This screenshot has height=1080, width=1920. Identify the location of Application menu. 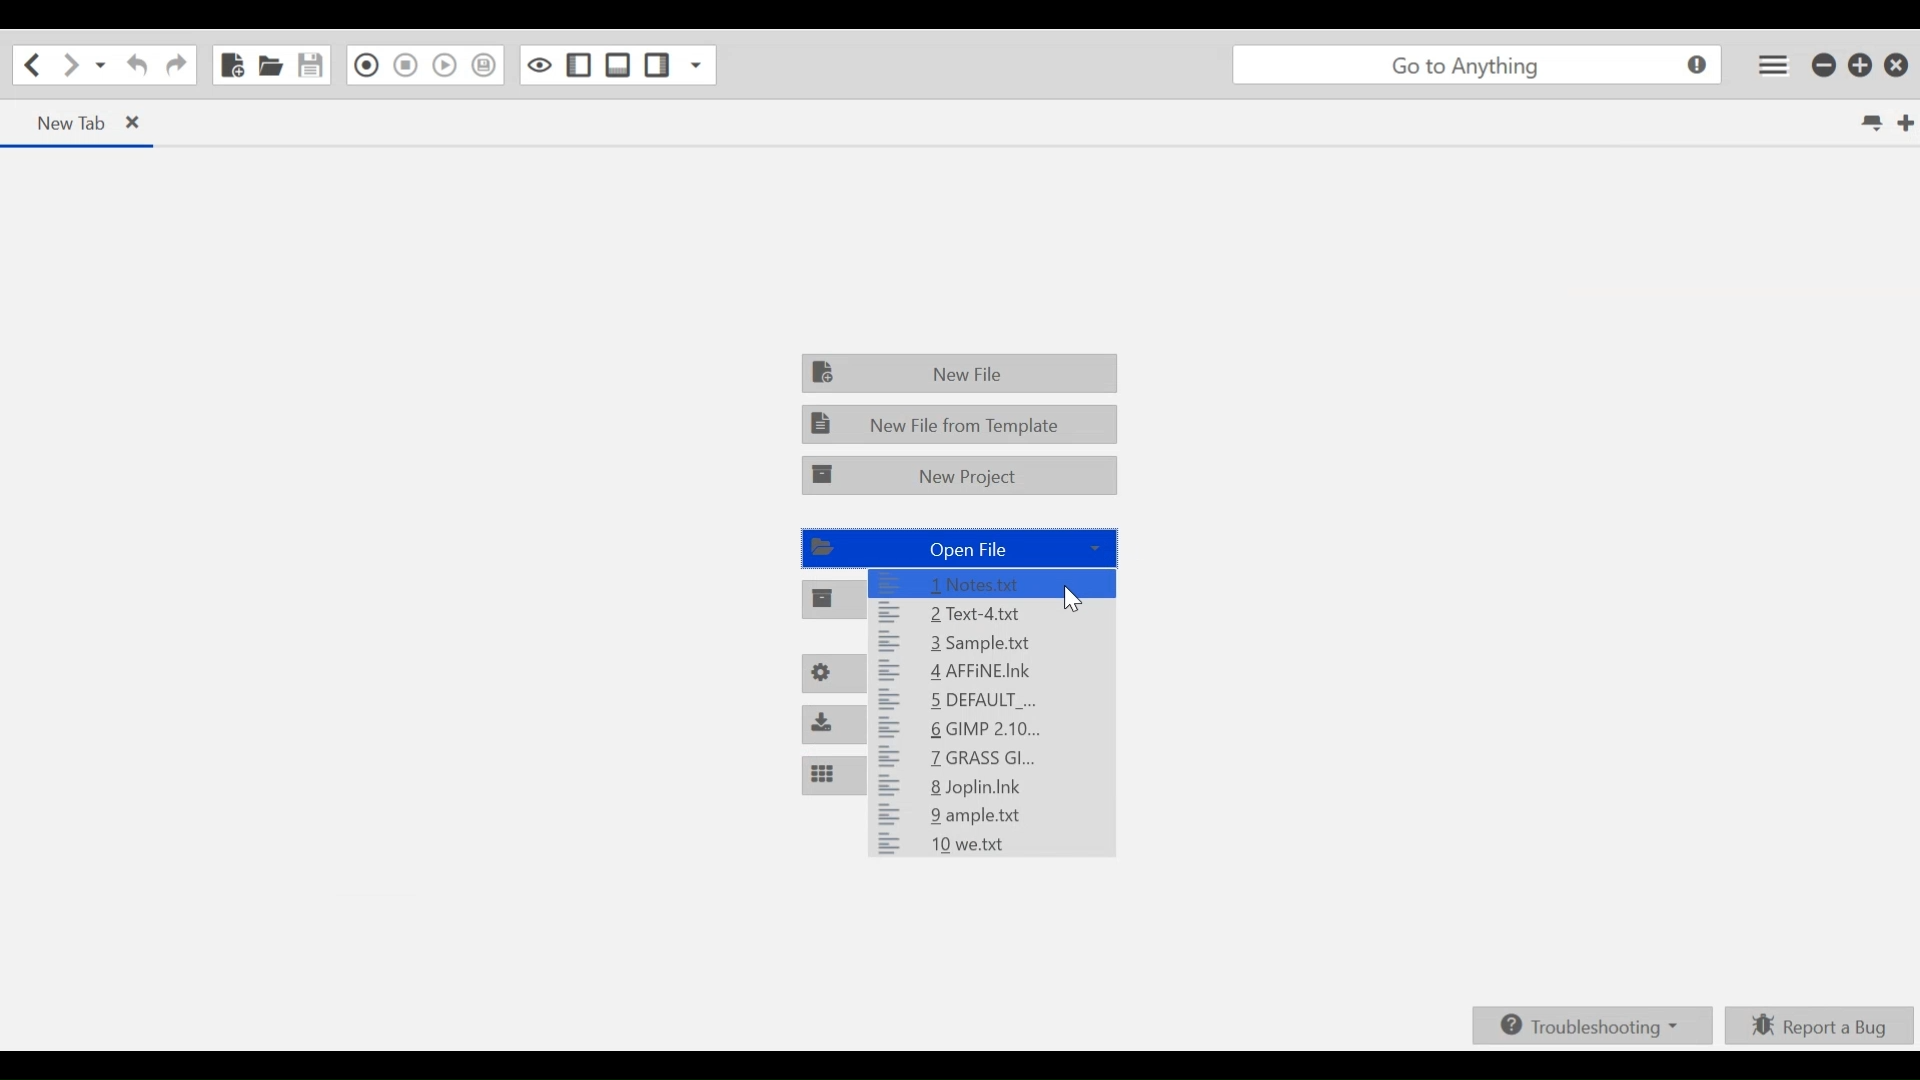
(1772, 62).